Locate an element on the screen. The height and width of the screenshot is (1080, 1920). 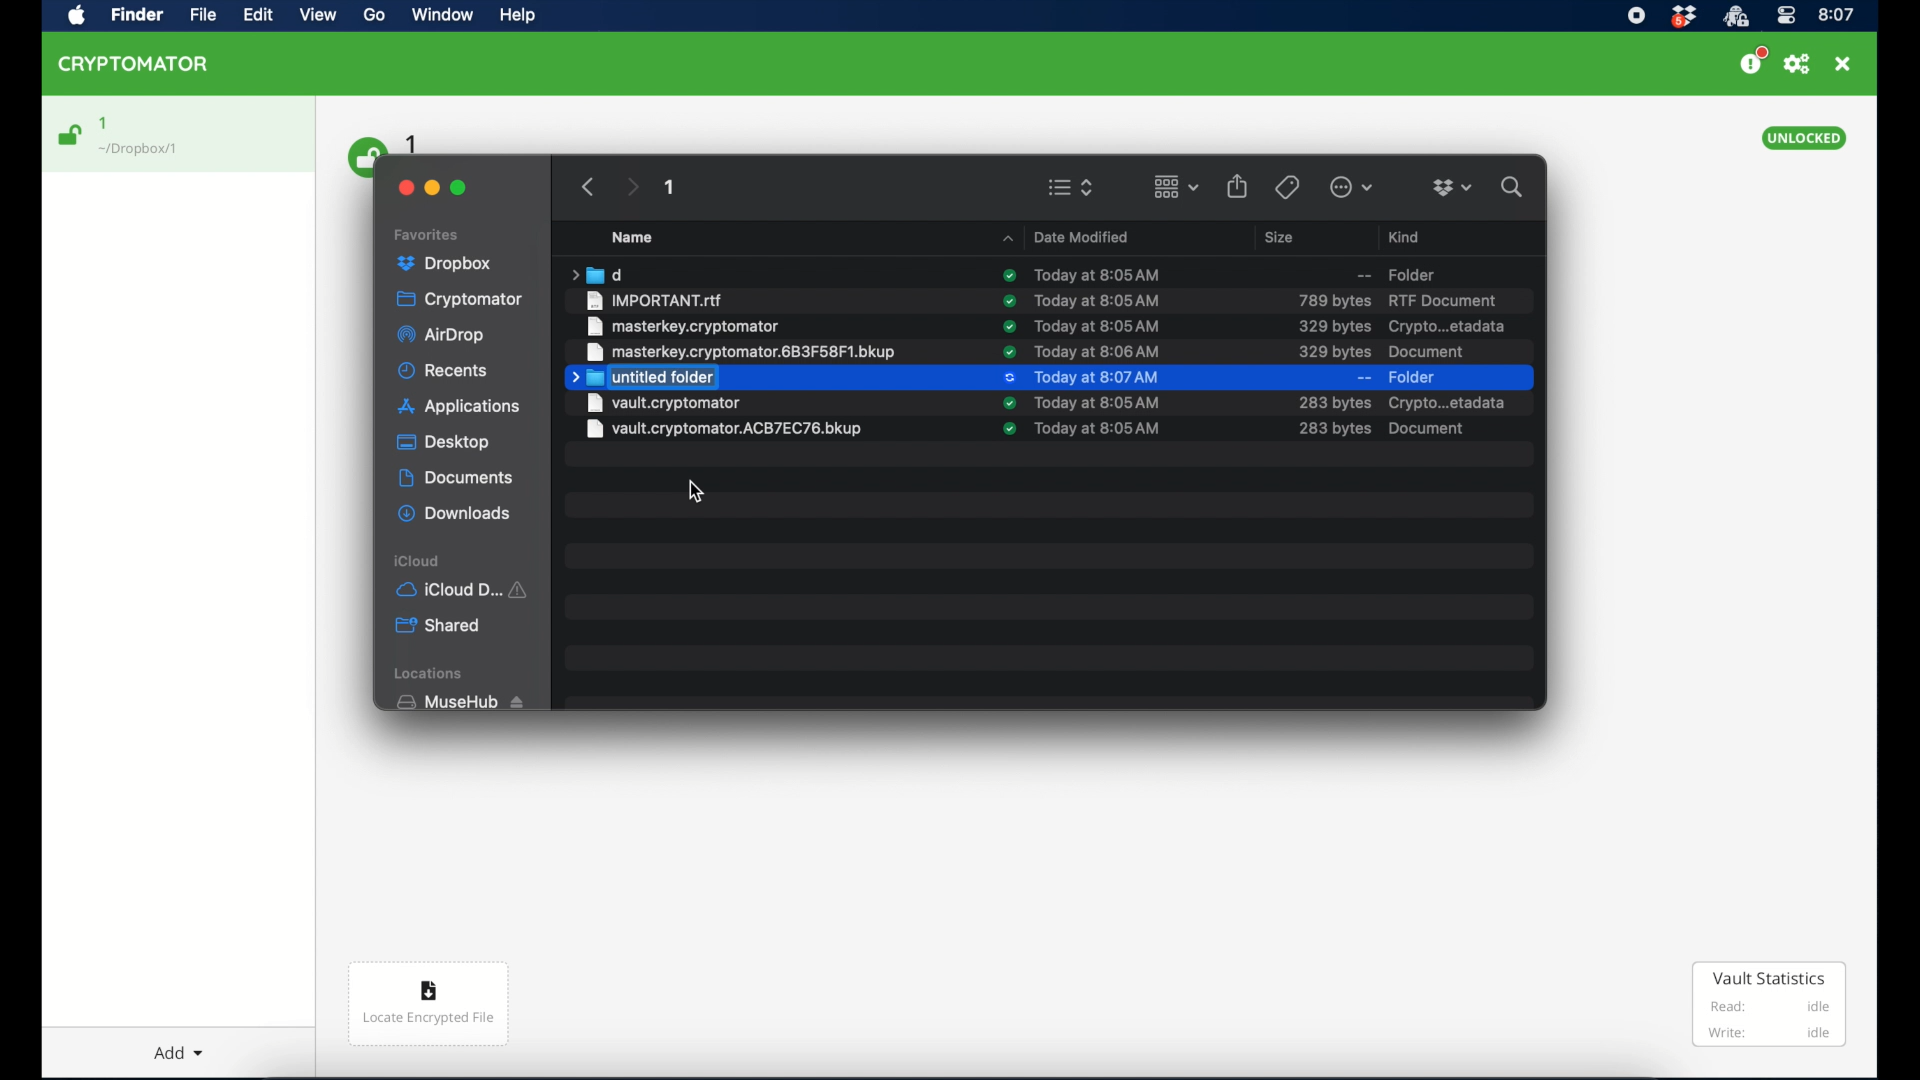
maximize is located at coordinates (460, 188).